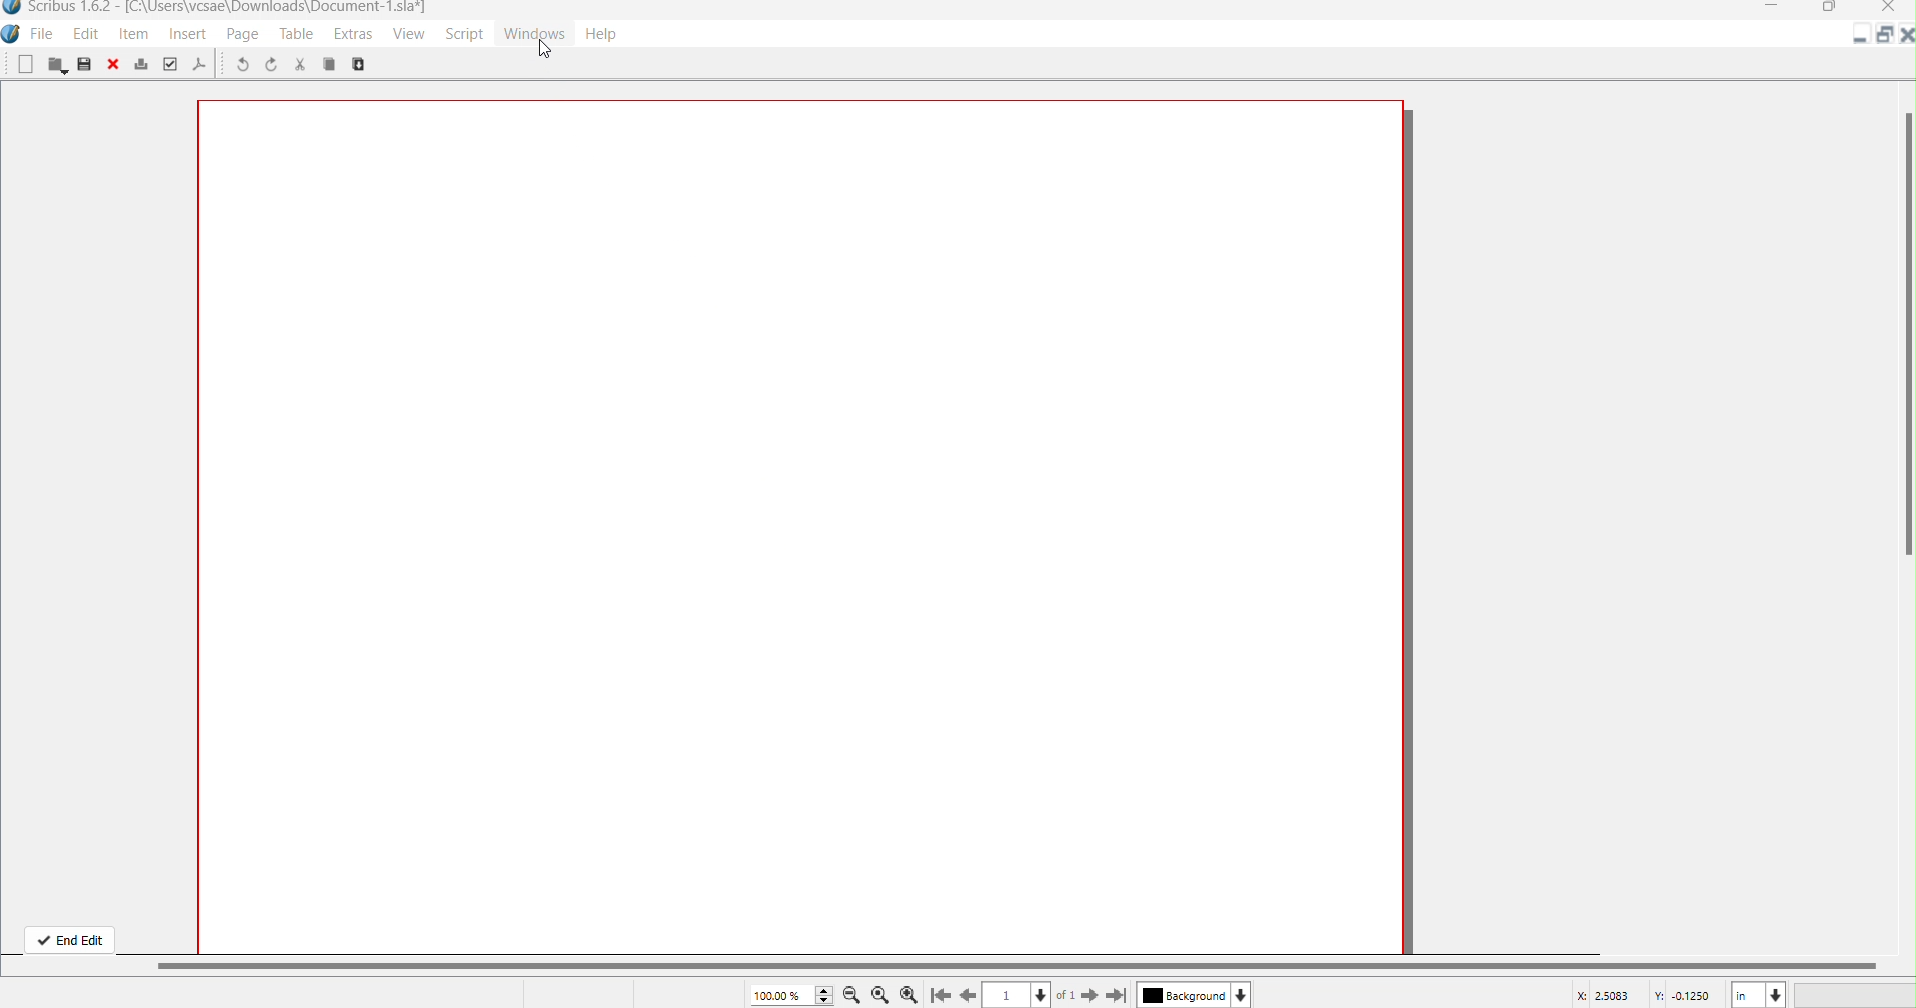  Describe the element at coordinates (1863, 39) in the screenshot. I see `Minimize` at that location.